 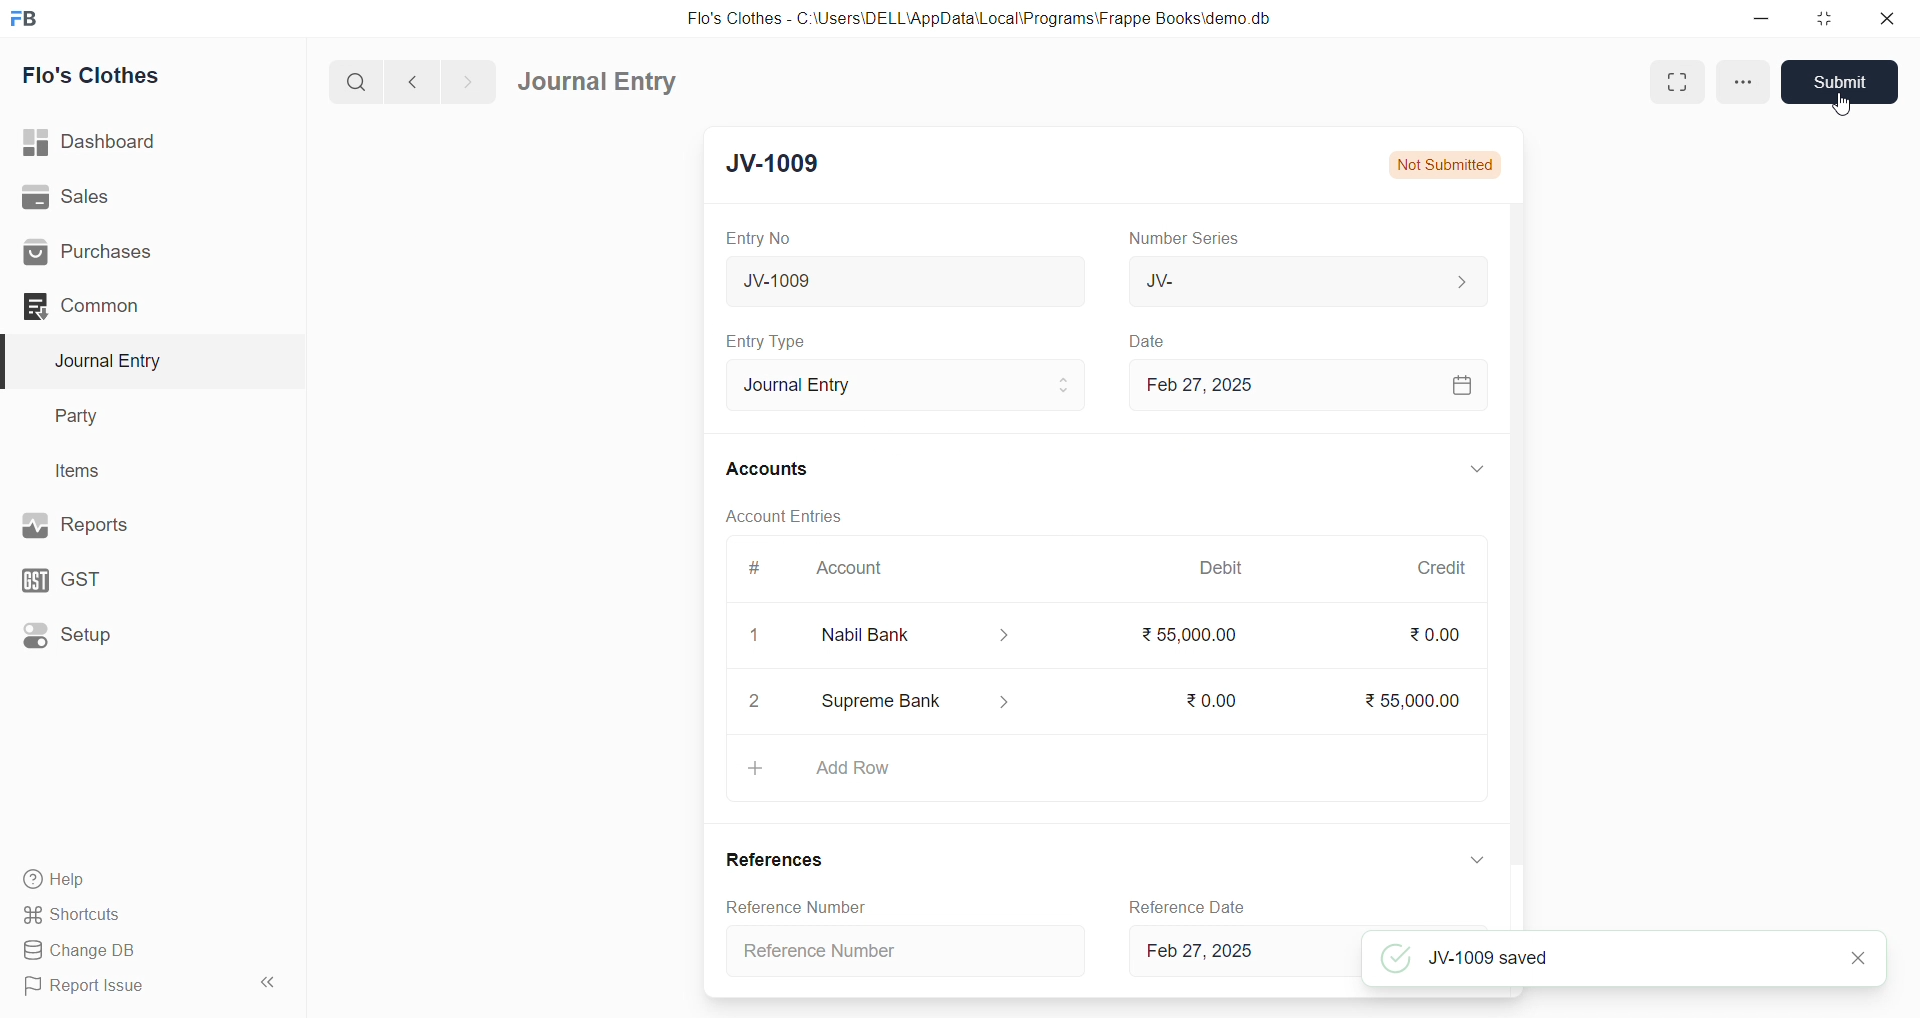 What do you see at coordinates (796, 904) in the screenshot?
I see `Reference Number` at bounding box center [796, 904].